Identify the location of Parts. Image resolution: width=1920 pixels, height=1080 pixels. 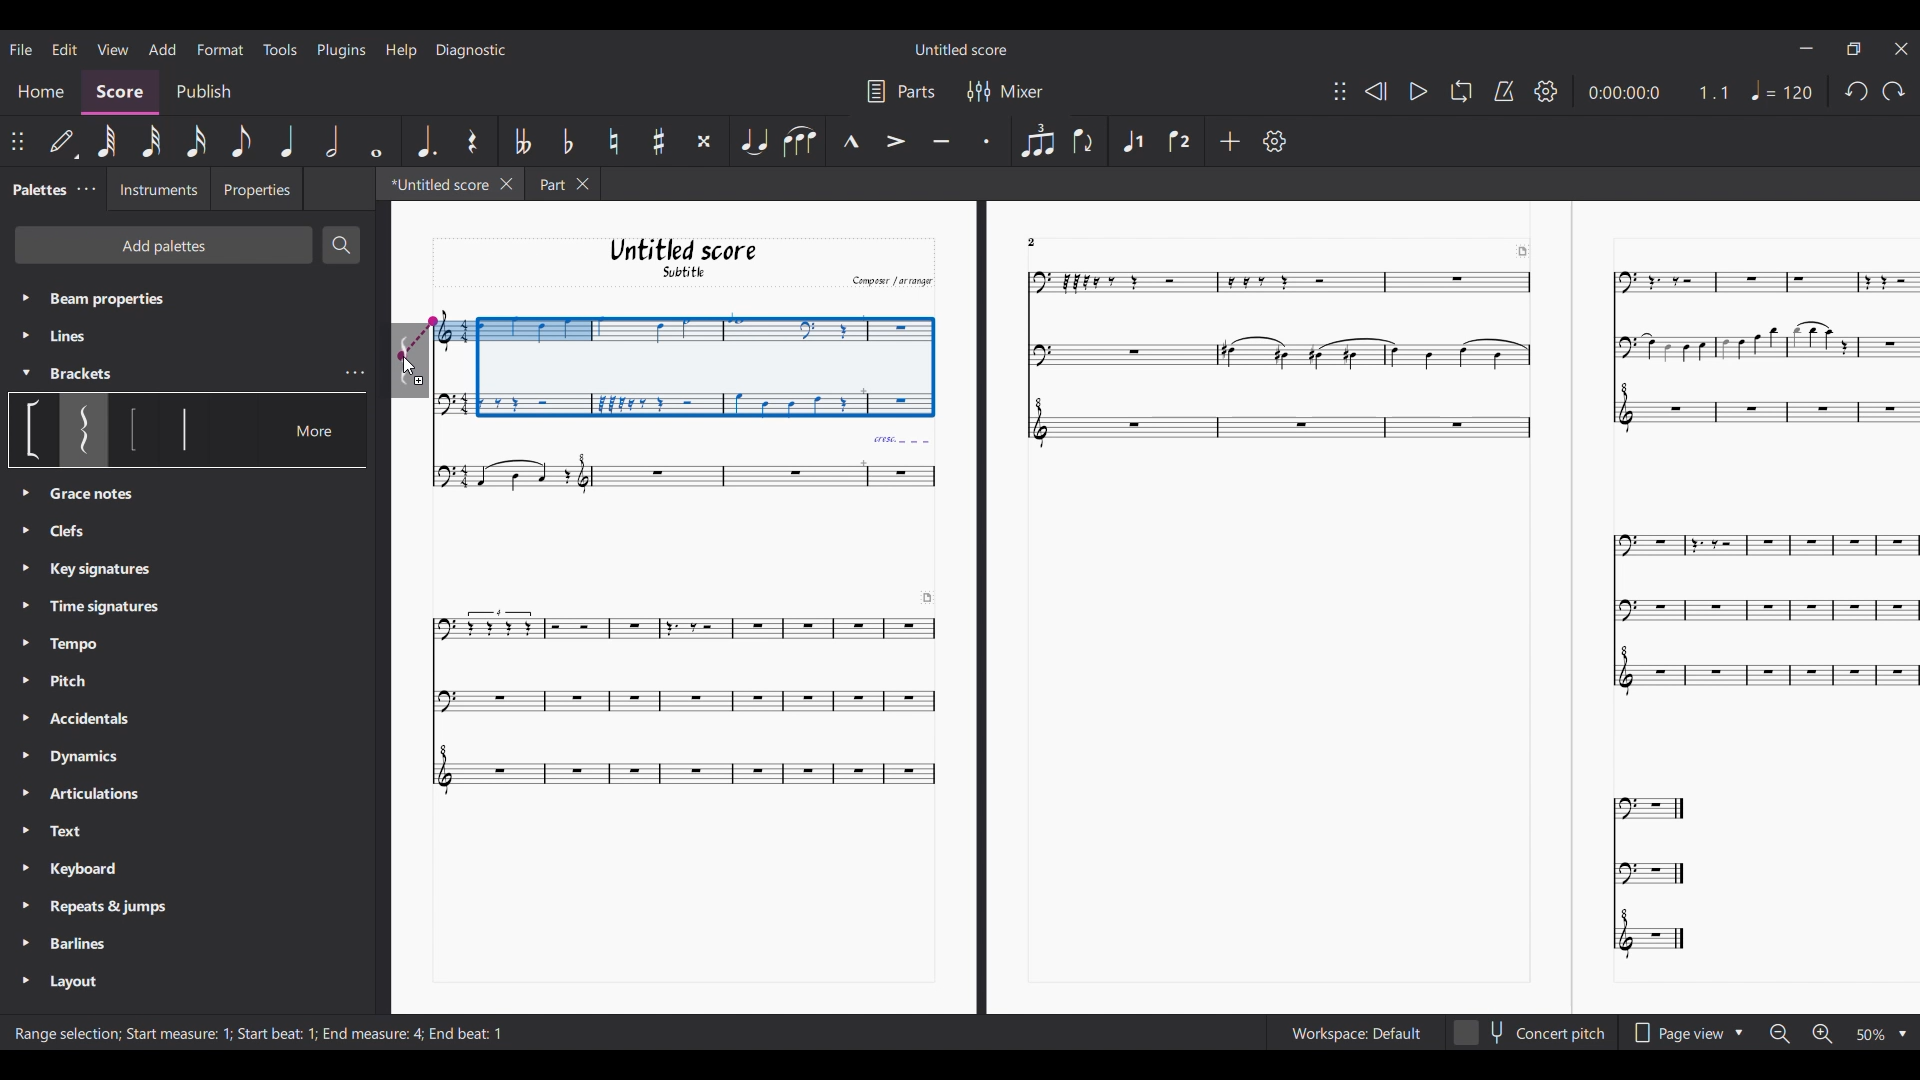
(917, 91).